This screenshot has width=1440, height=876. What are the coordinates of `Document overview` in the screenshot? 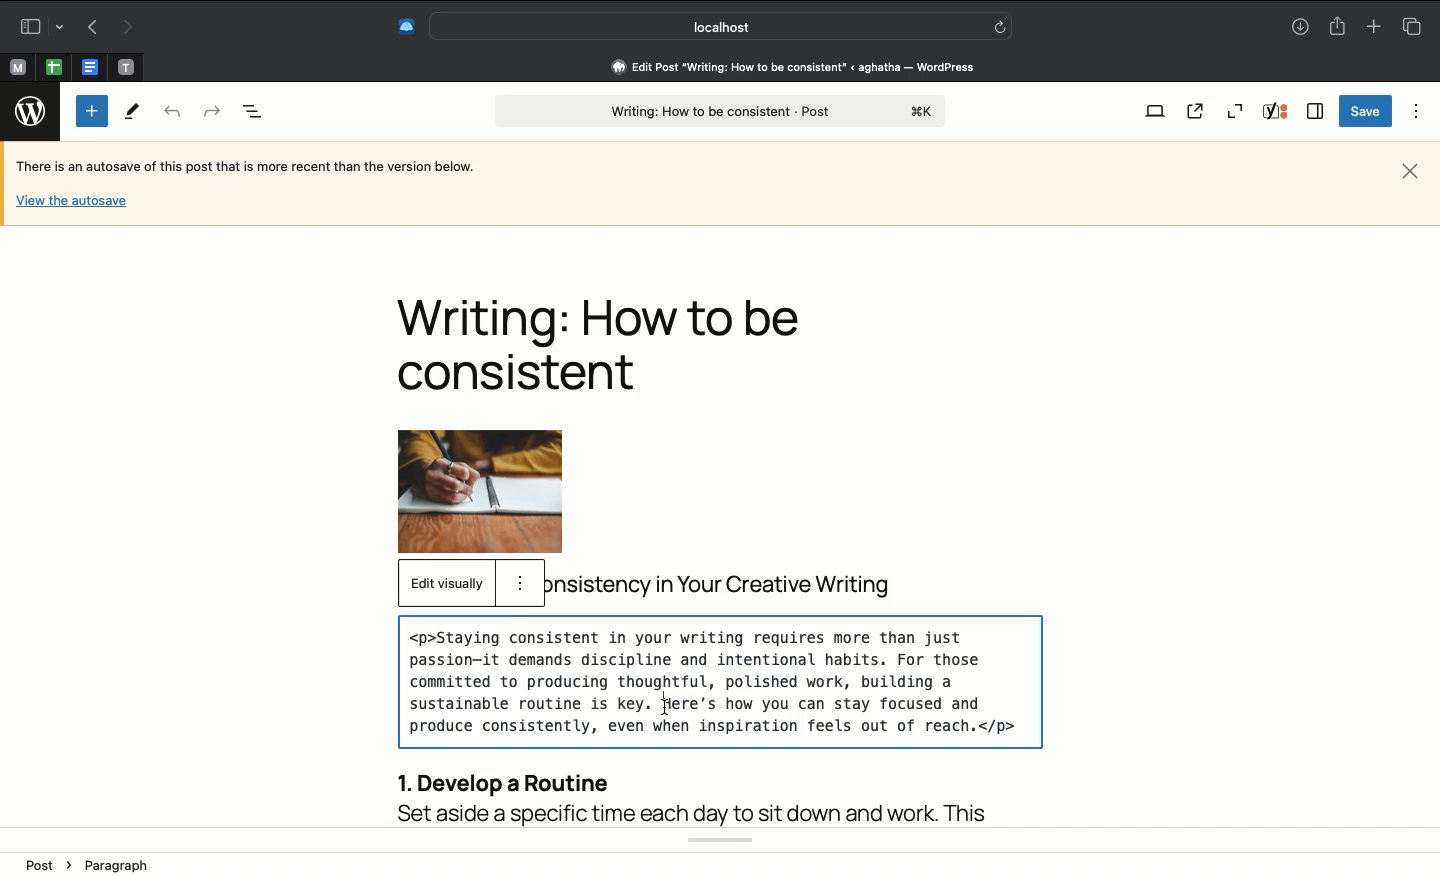 It's located at (253, 113).